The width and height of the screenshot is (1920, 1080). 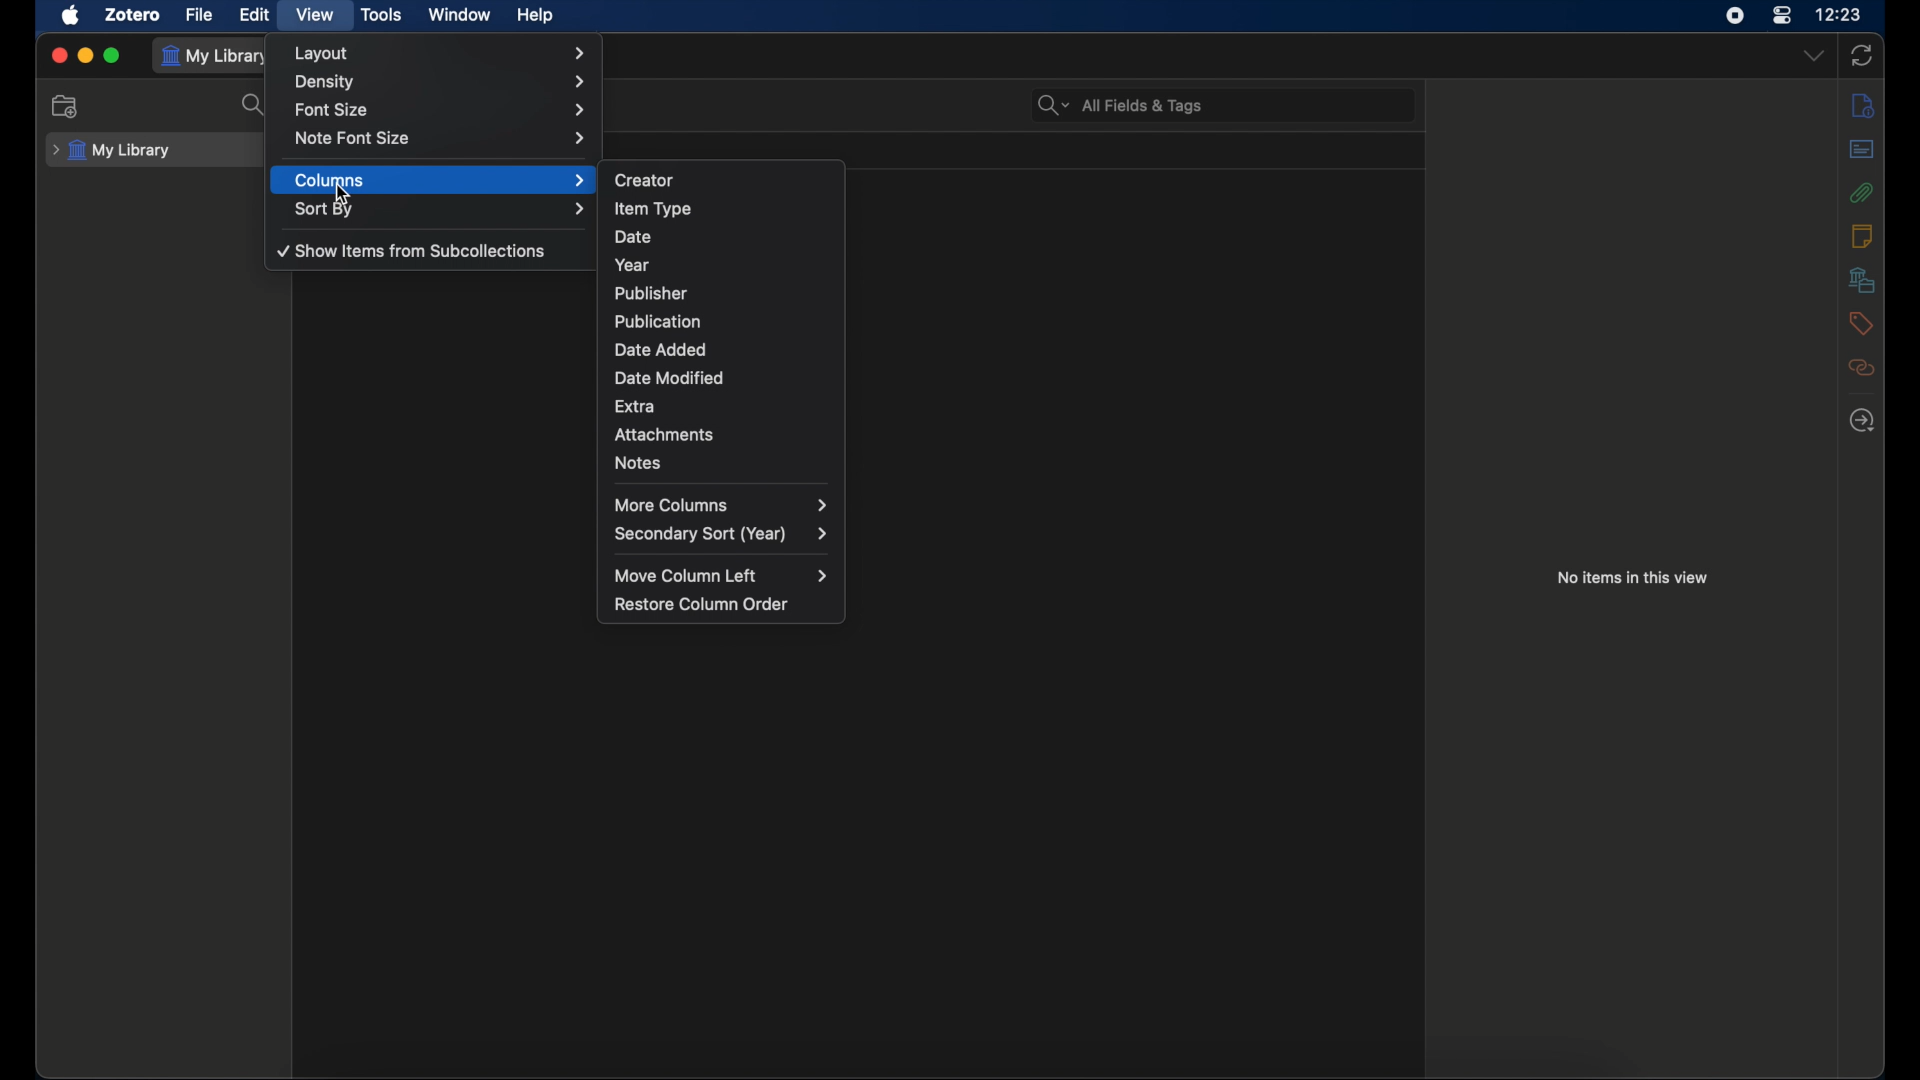 What do you see at coordinates (113, 55) in the screenshot?
I see `maximize` at bounding box center [113, 55].